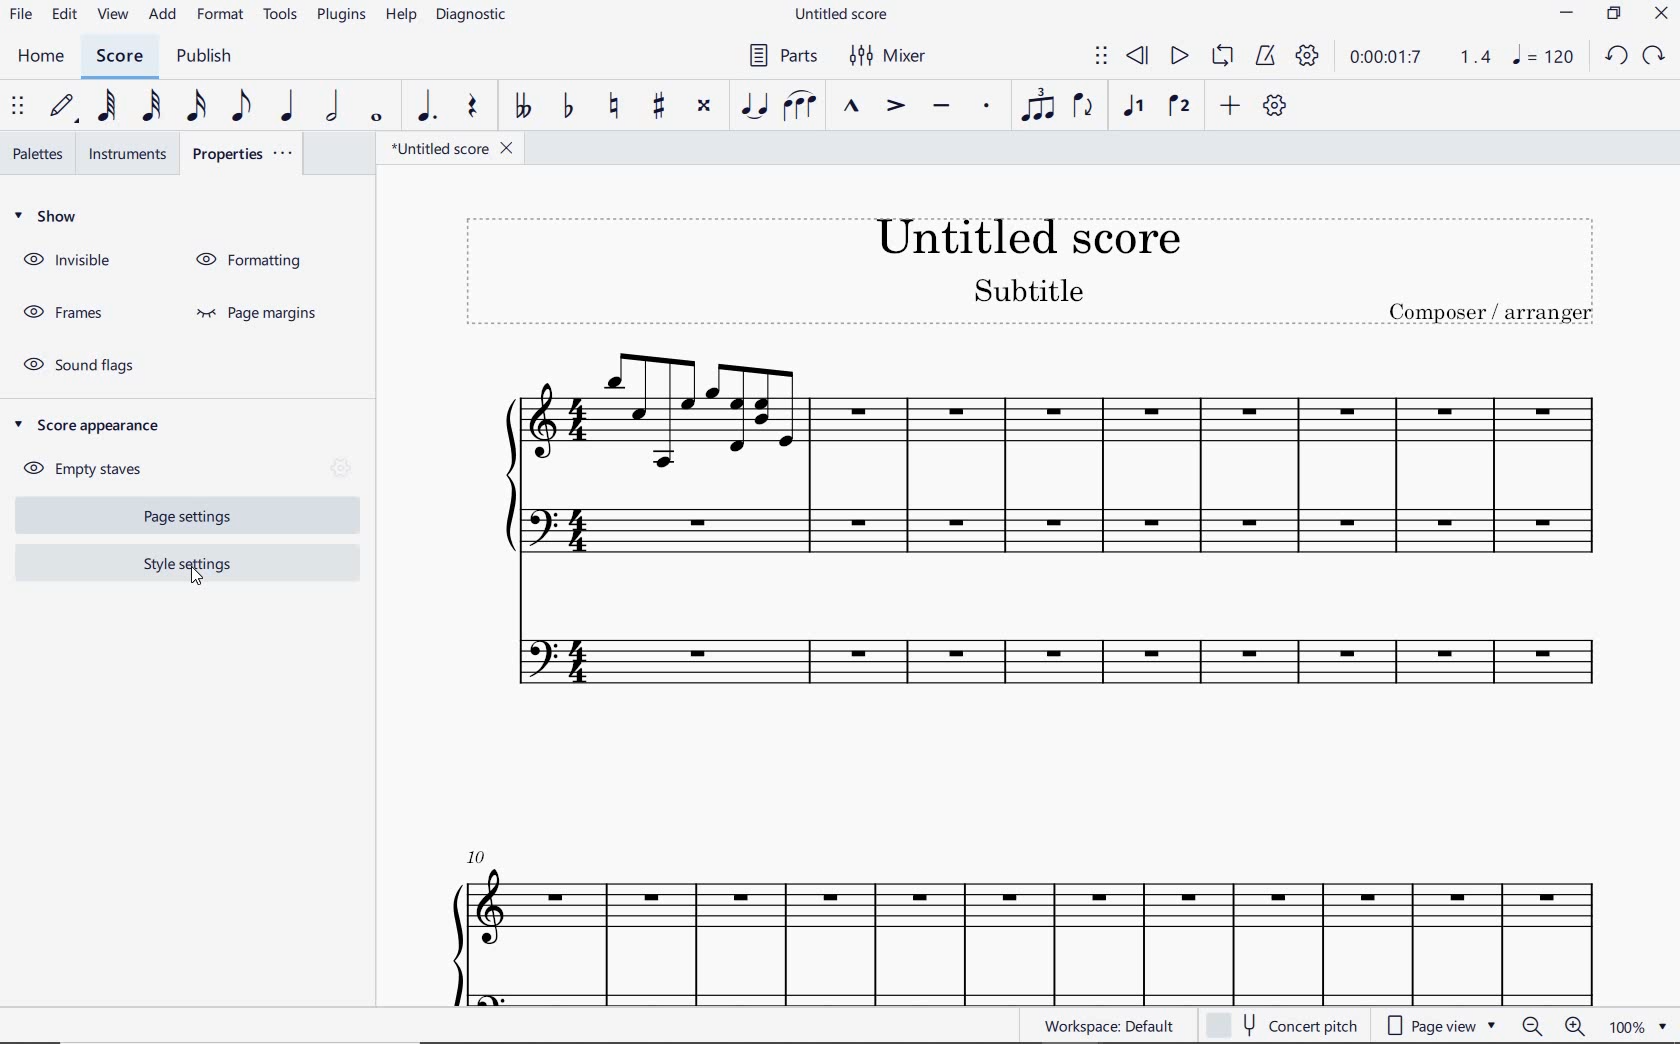 The height and width of the screenshot is (1044, 1680). What do you see at coordinates (942, 107) in the screenshot?
I see `TENUTO` at bounding box center [942, 107].